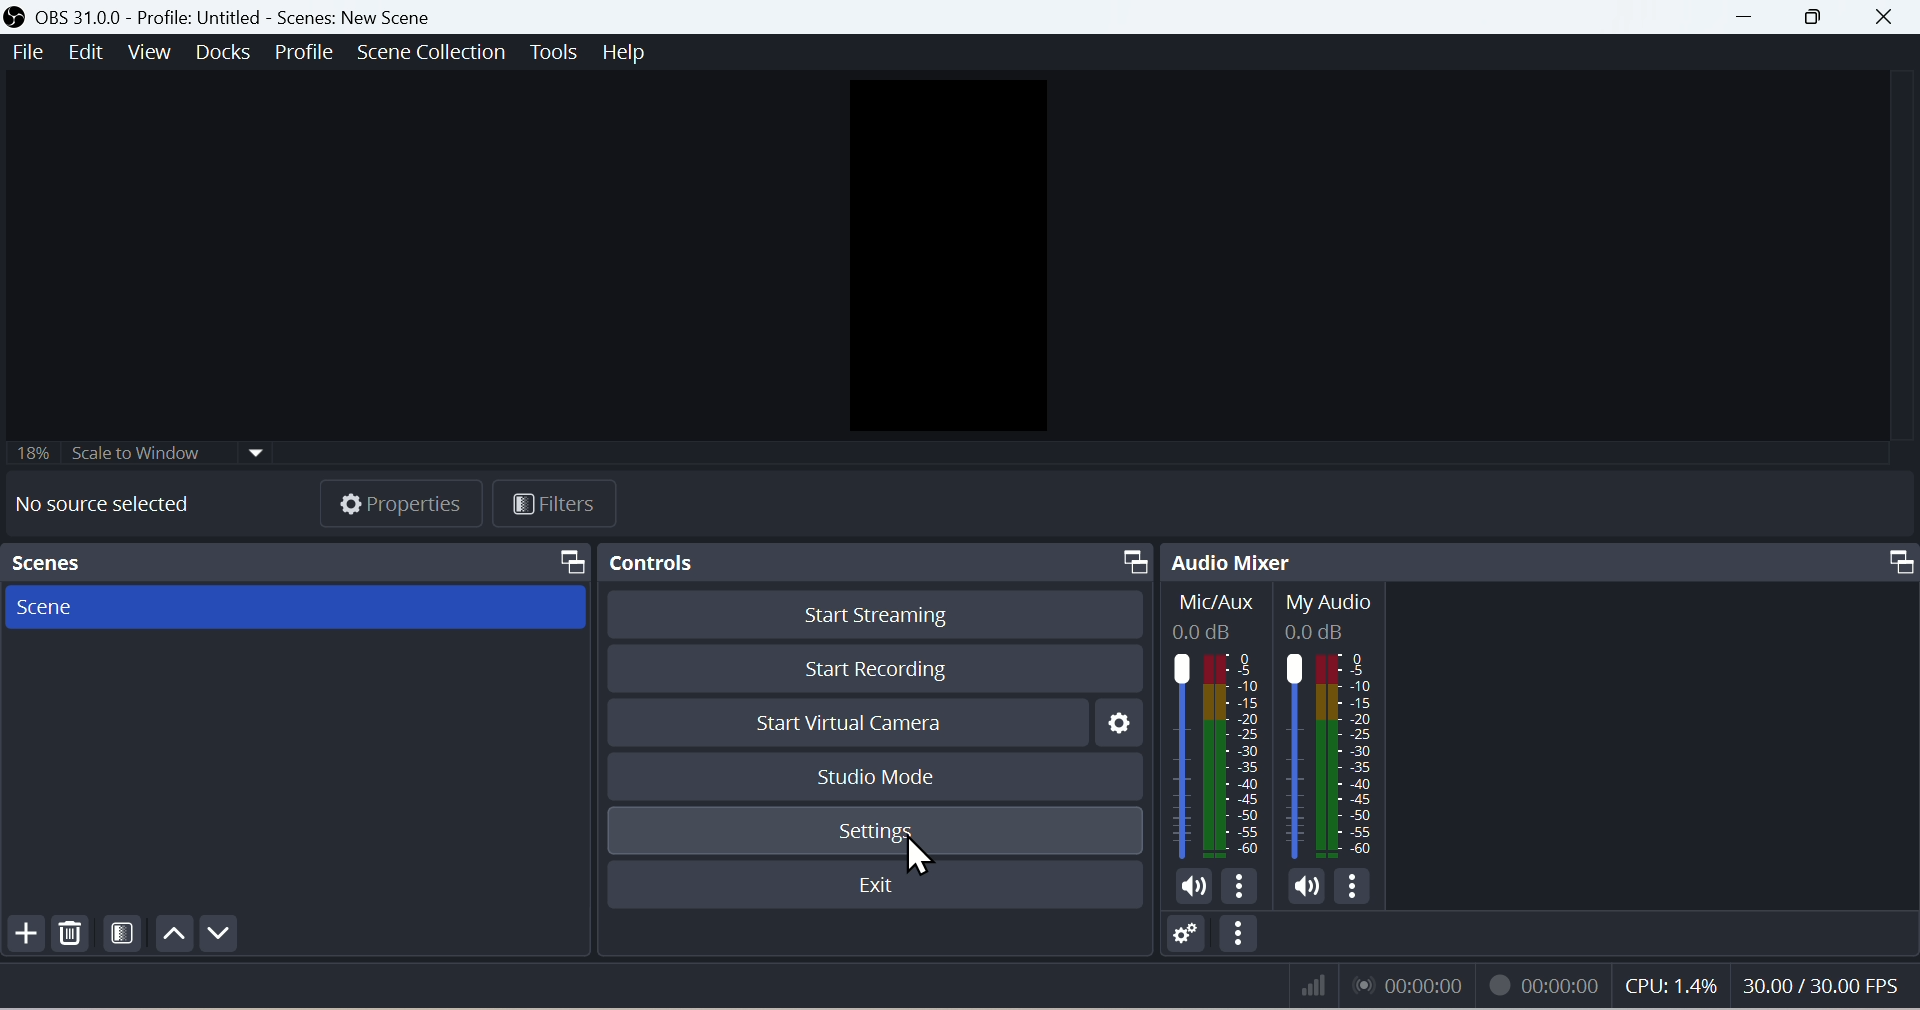 The image size is (1920, 1010). What do you see at coordinates (1309, 888) in the screenshot?
I see `volume` at bounding box center [1309, 888].